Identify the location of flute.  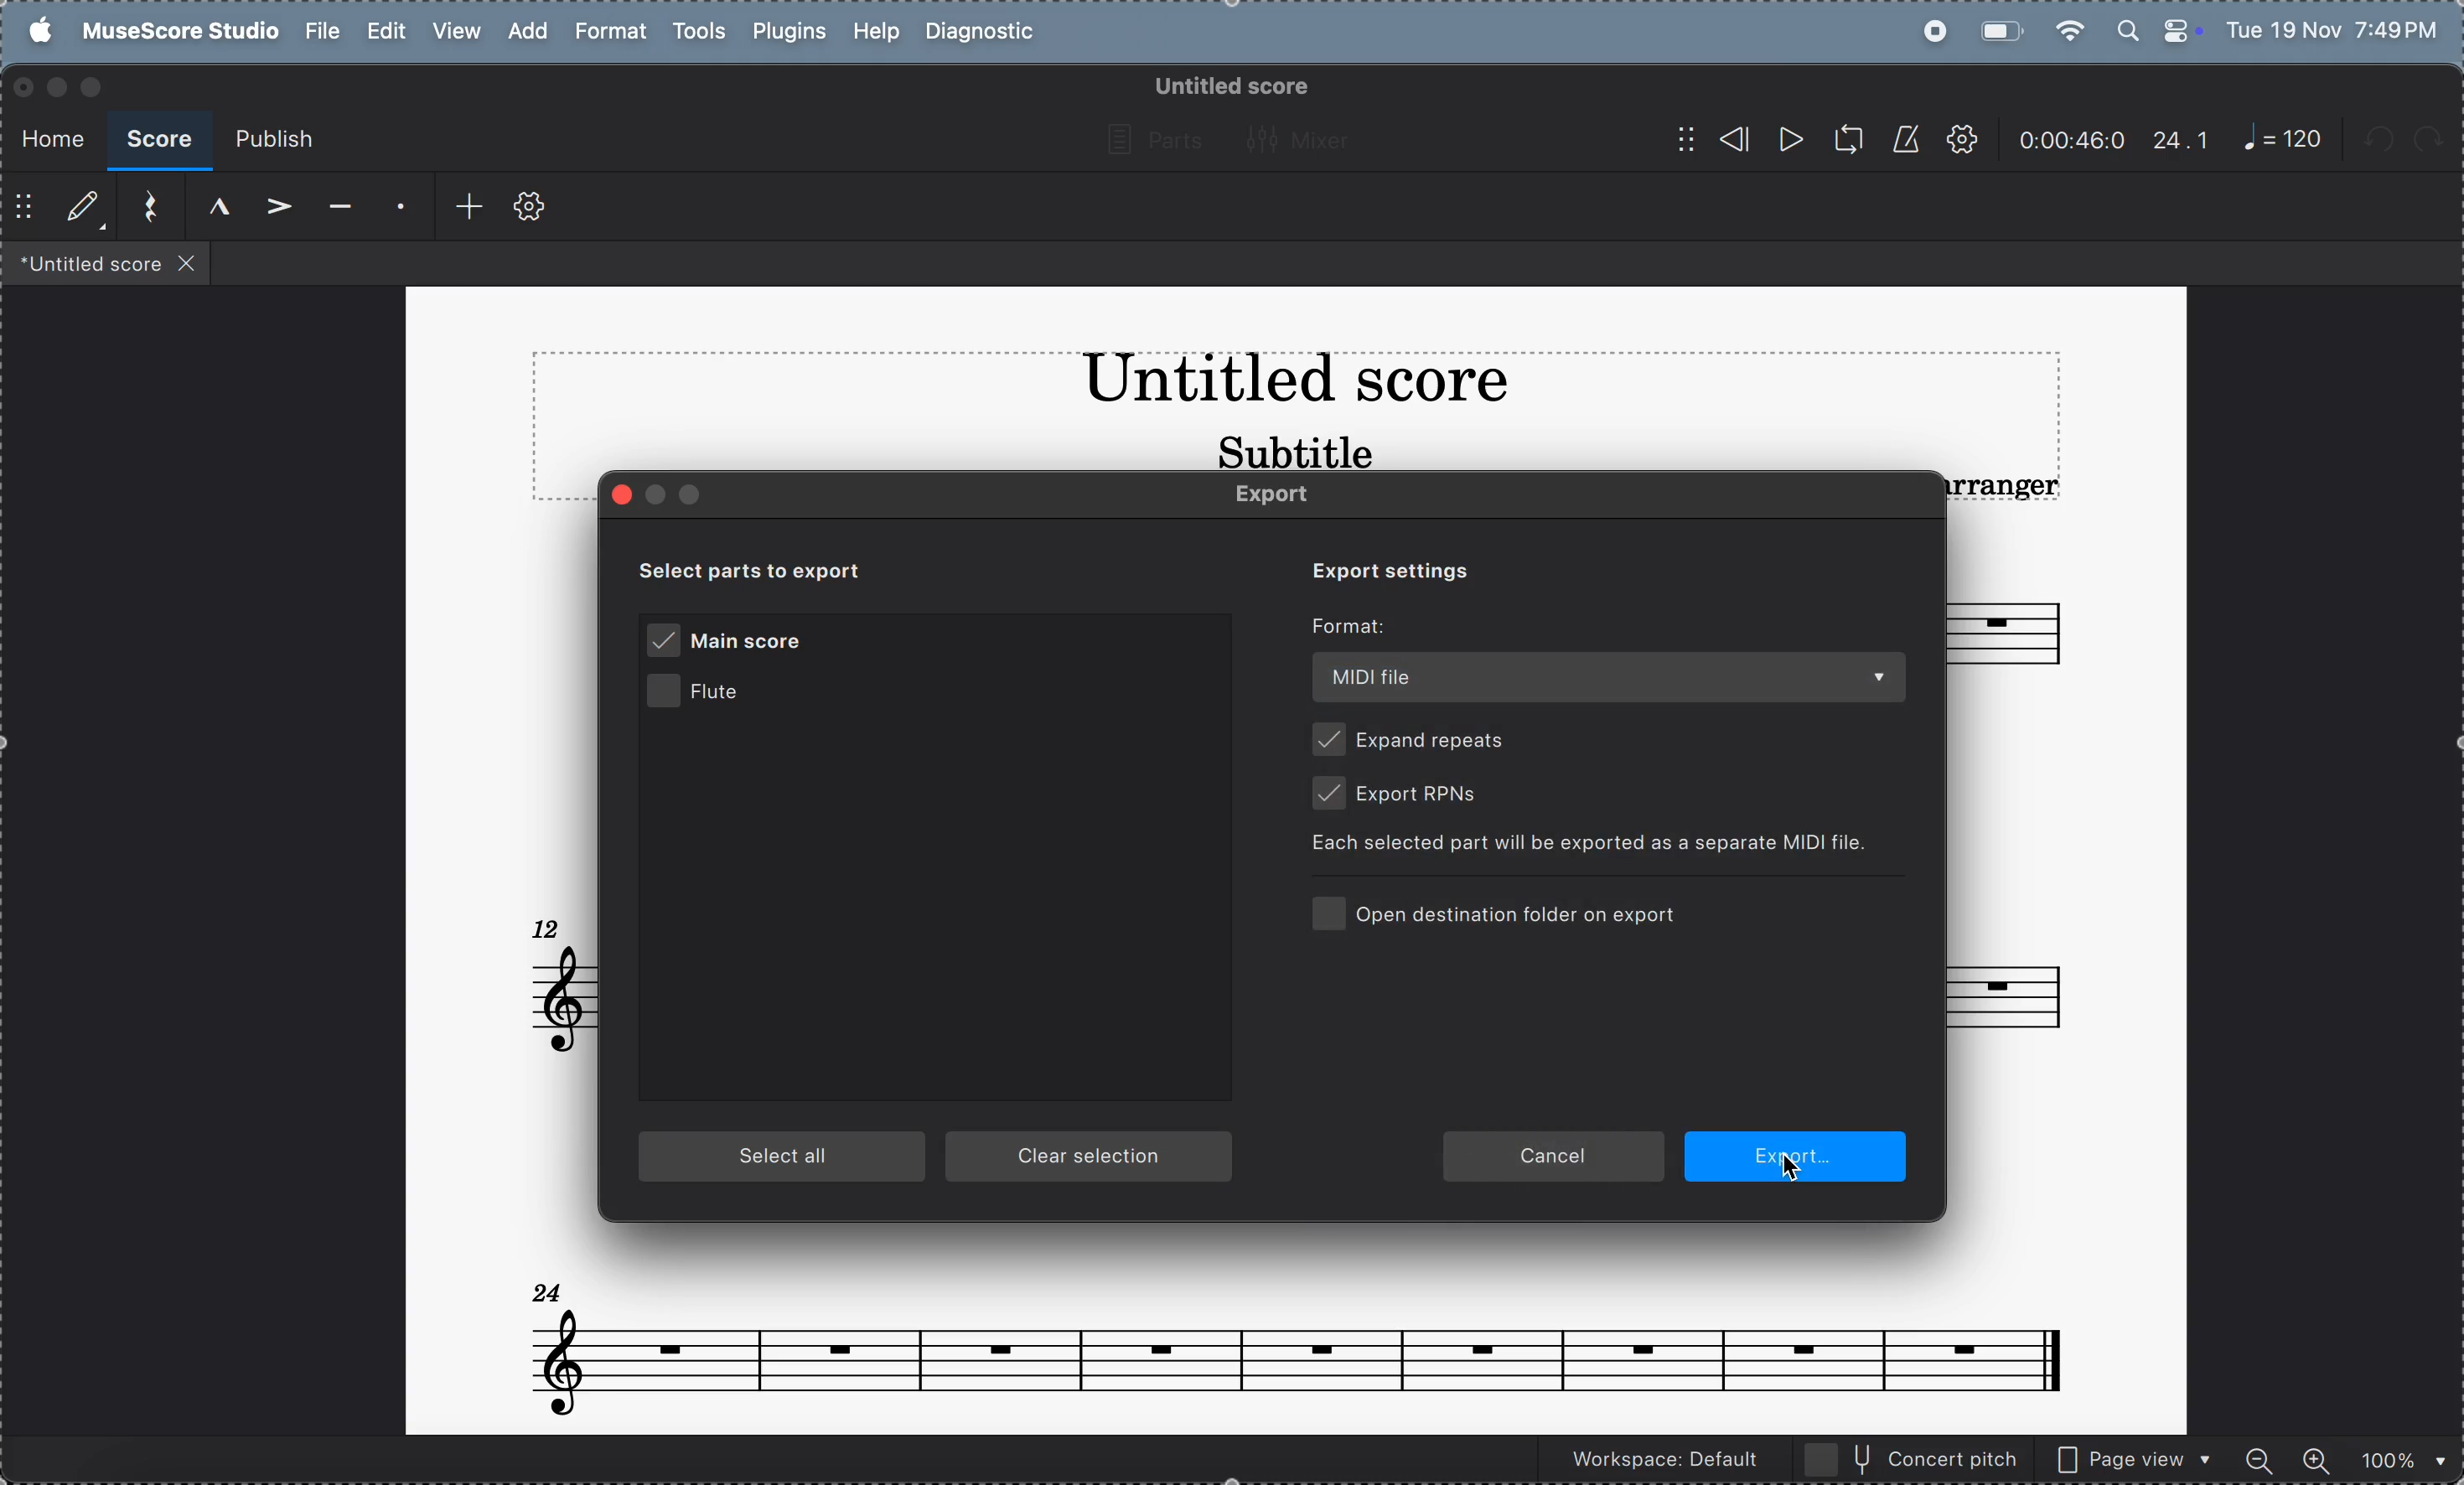
(726, 695).